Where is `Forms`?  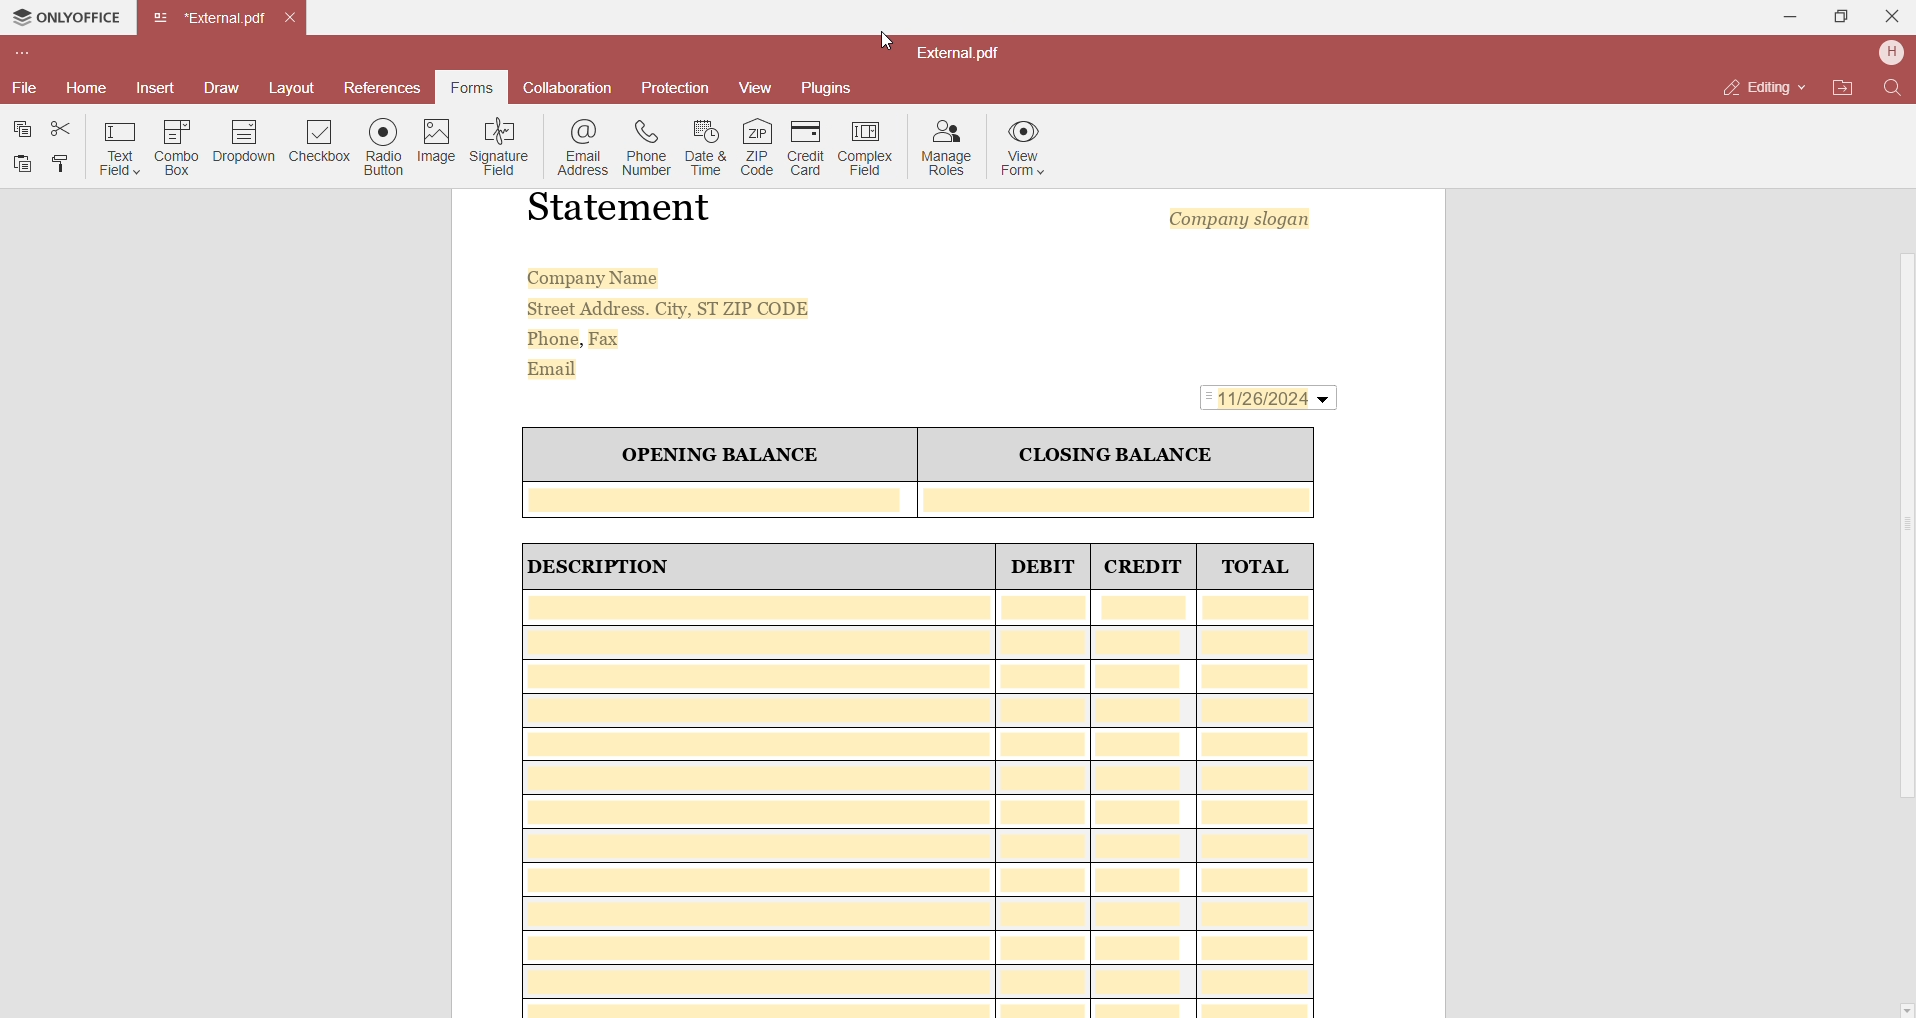 Forms is located at coordinates (471, 87).